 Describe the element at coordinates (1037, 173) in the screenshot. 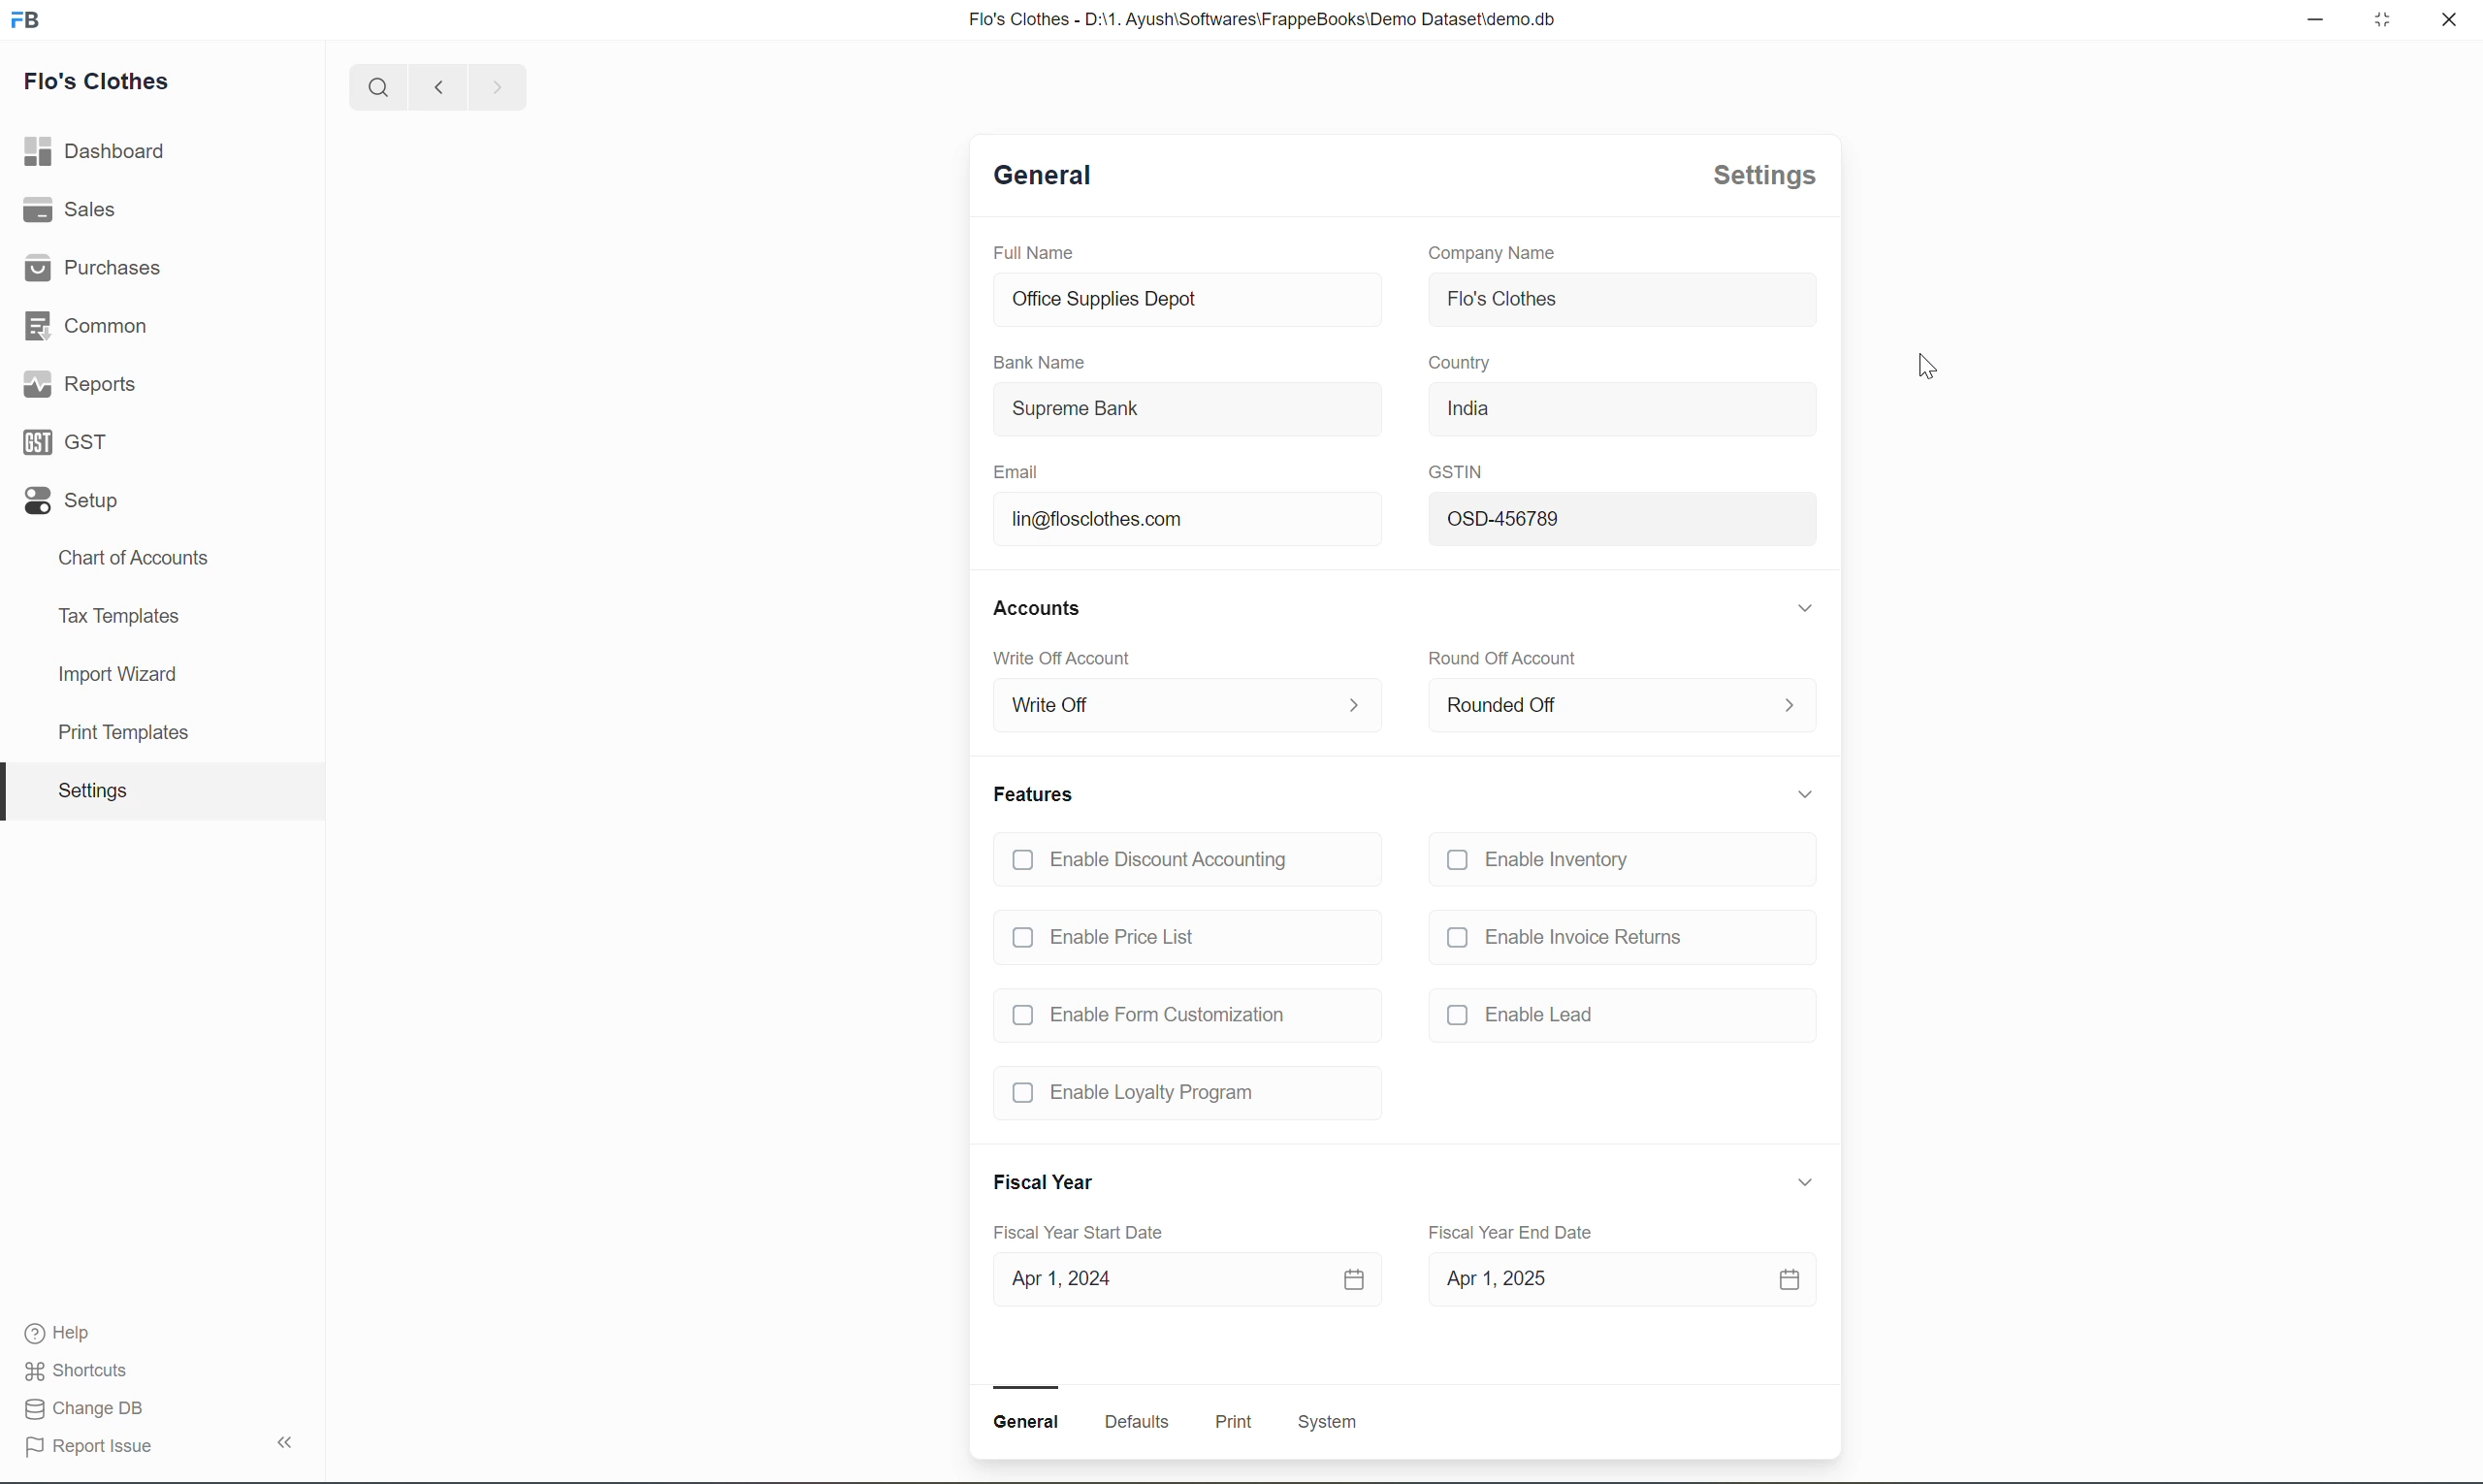

I see `General` at that location.